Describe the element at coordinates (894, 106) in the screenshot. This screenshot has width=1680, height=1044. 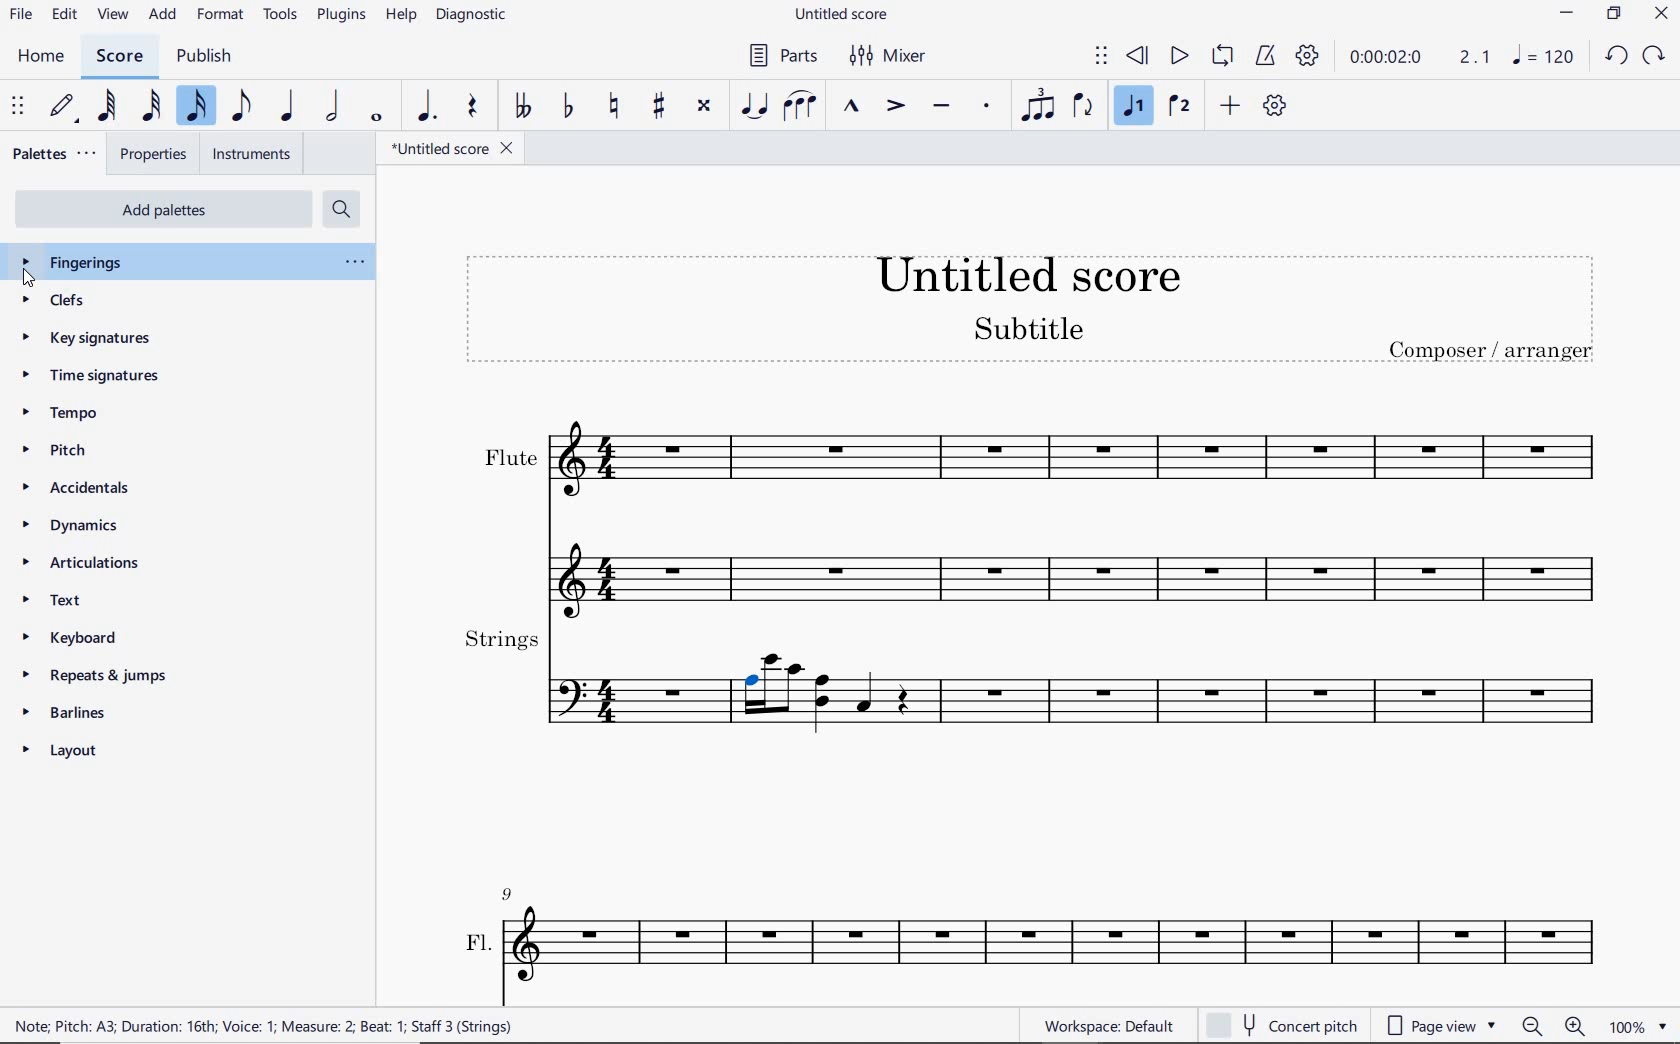
I see `accent` at that location.